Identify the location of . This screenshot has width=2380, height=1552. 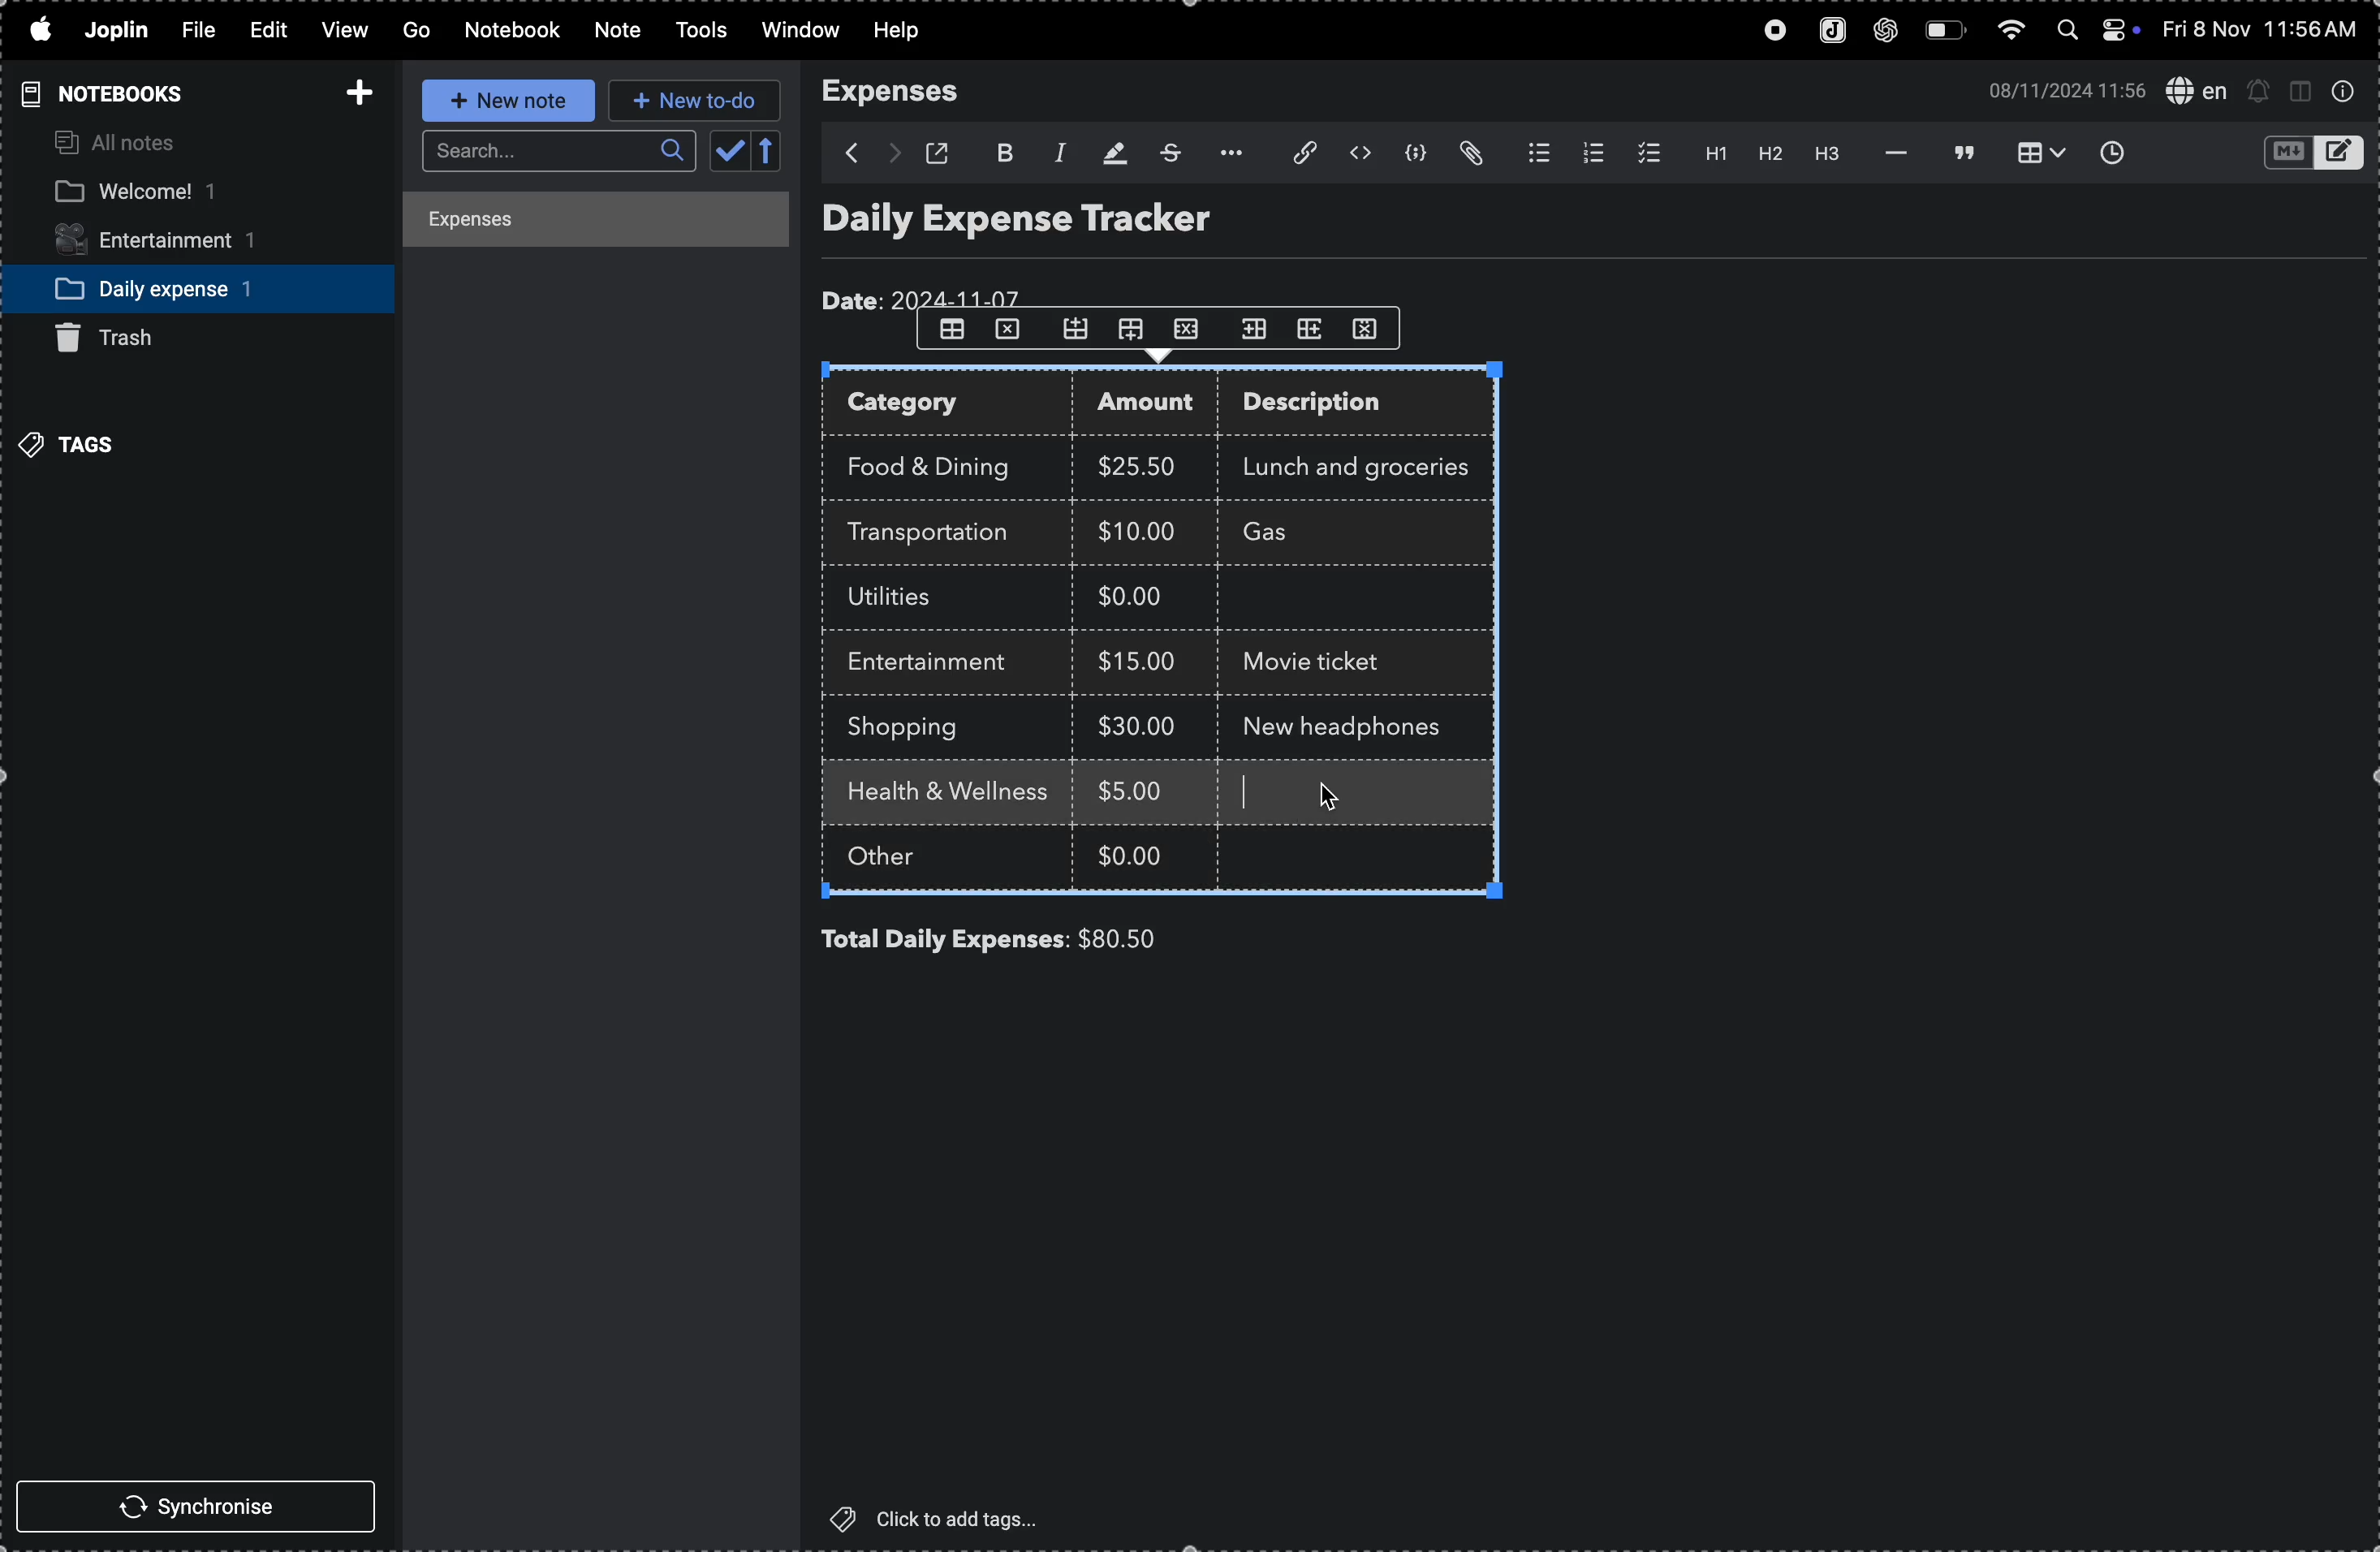
(1077, 327).